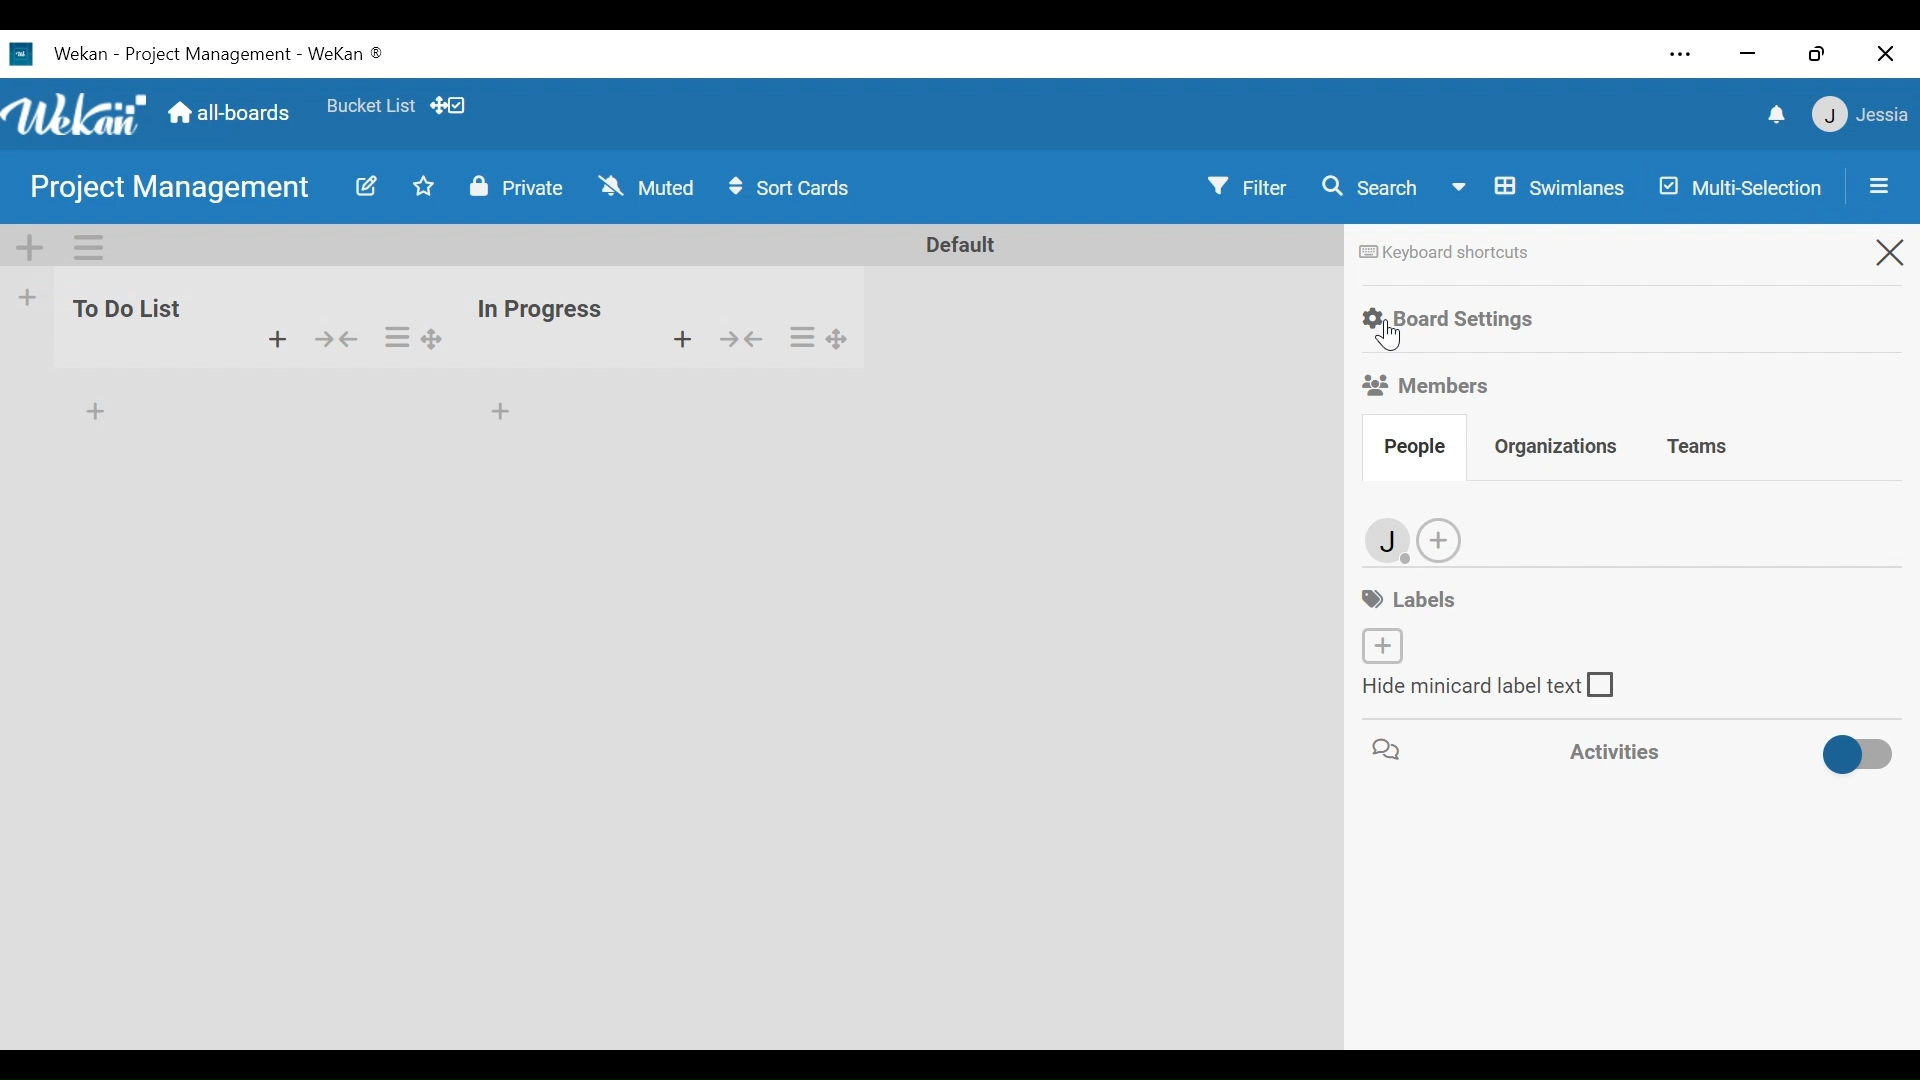 The width and height of the screenshot is (1920, 1080). What do you see at coordinates (1886, 253) in the screenshot?
I see `Close` at bounding box center [1886, 253].